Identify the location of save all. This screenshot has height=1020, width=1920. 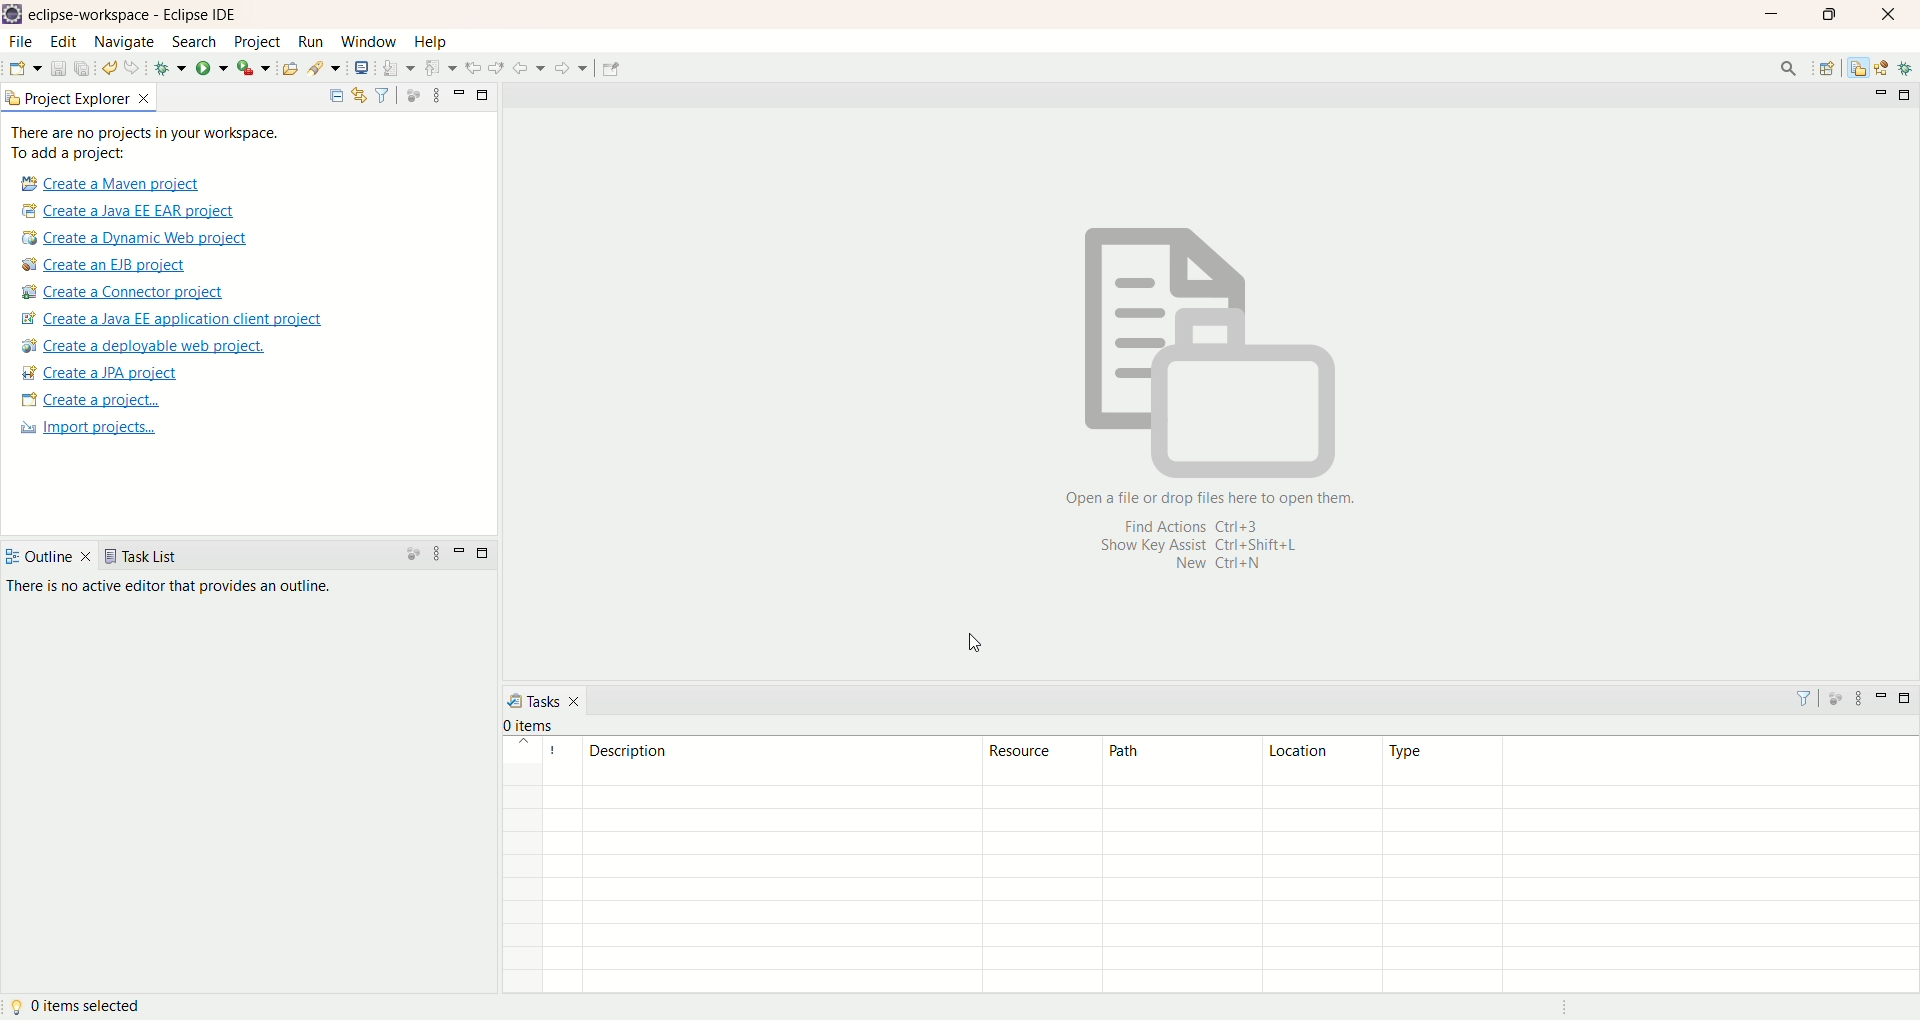
(82, 67).